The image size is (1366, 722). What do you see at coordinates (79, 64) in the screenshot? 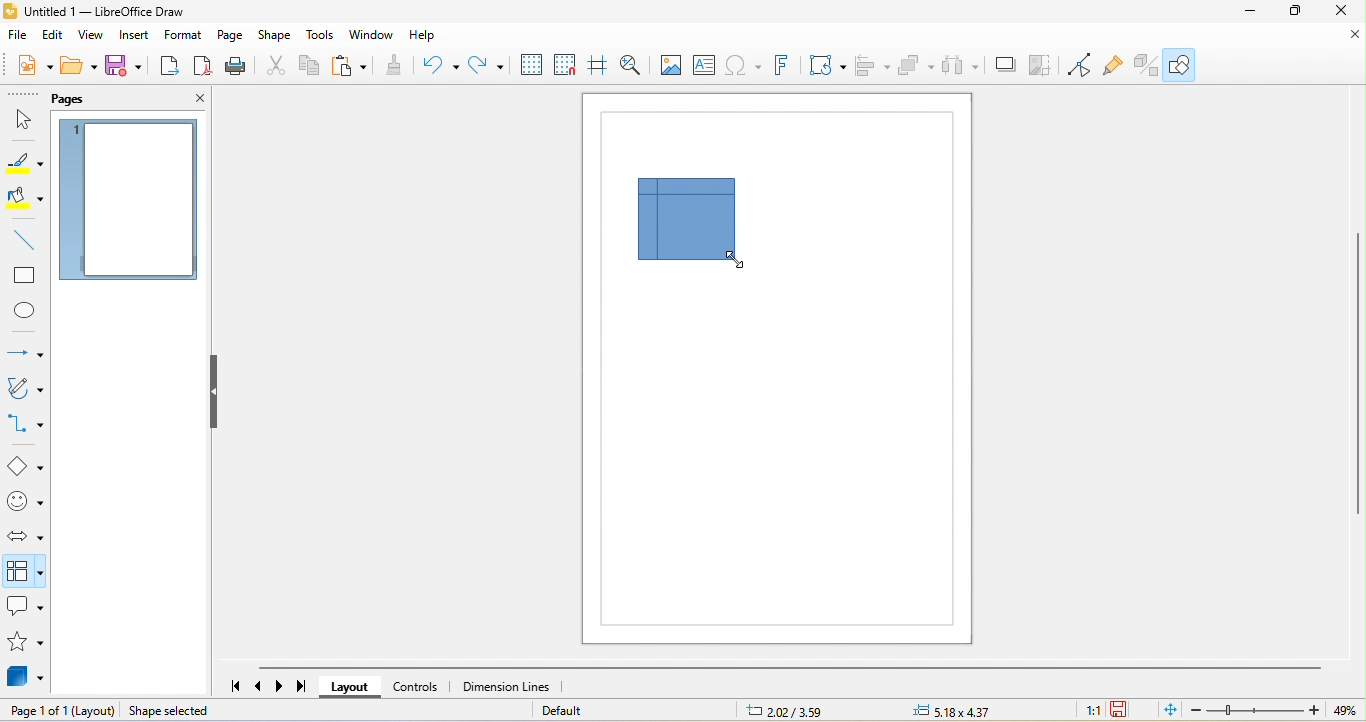
I see `open` at bounding box center [79, 64].